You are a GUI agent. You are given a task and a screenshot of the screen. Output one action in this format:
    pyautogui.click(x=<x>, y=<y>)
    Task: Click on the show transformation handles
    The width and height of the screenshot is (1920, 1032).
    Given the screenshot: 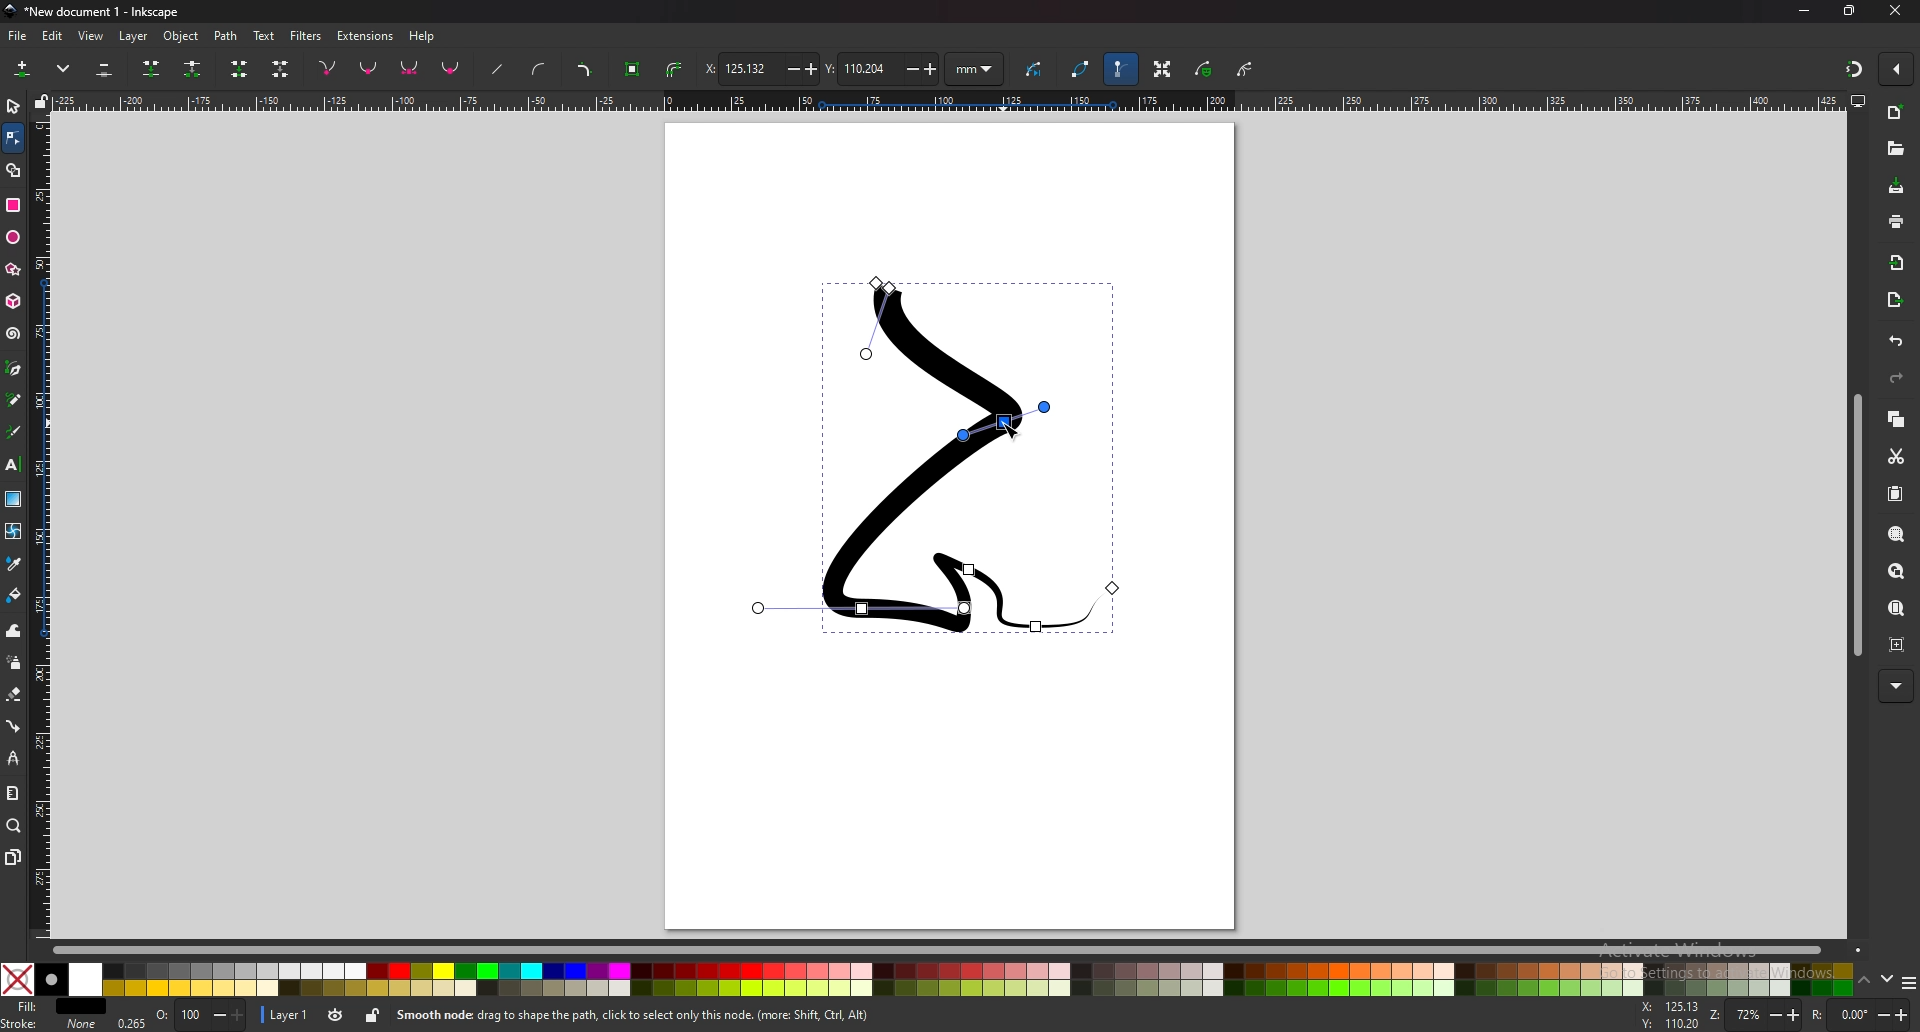 What is the action you would take?
    pyautogui.click(x=1162, y=69)
    